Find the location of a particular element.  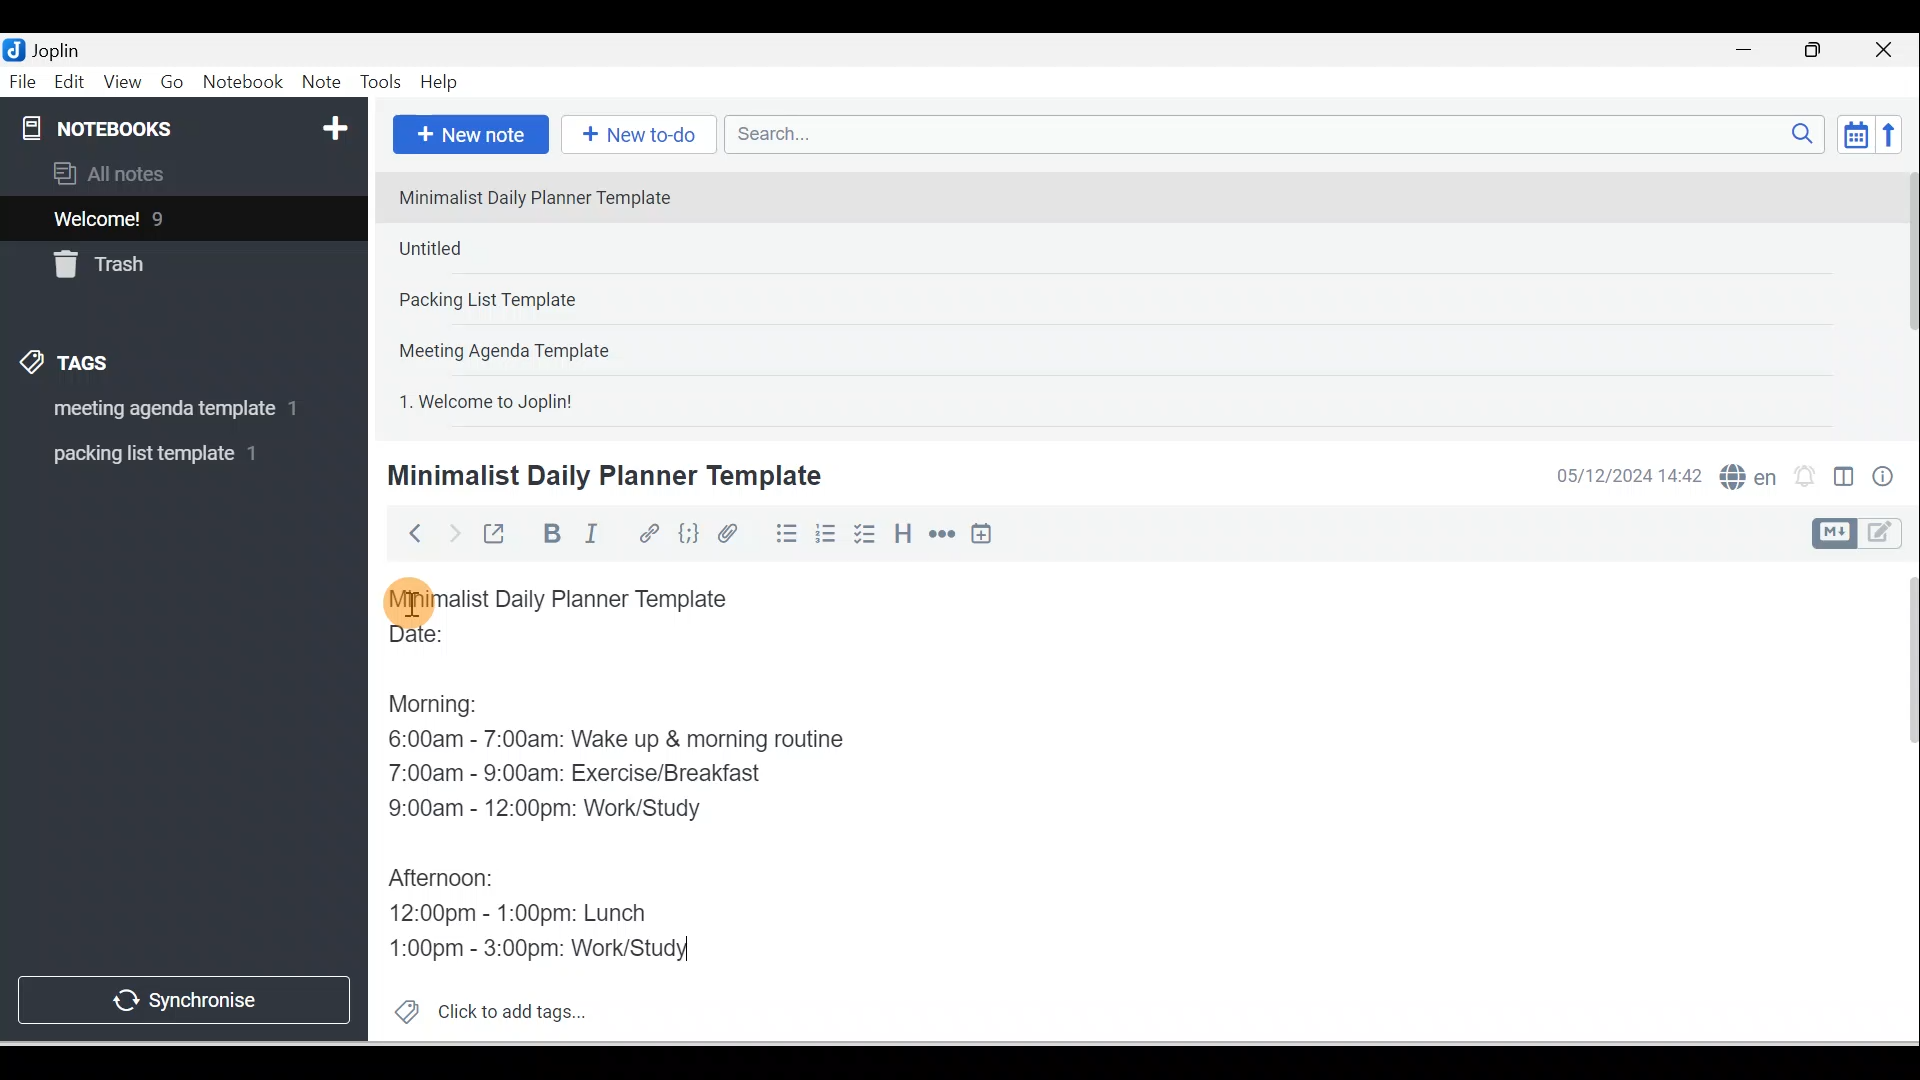

New to-do is located at coordinates (634, 136).